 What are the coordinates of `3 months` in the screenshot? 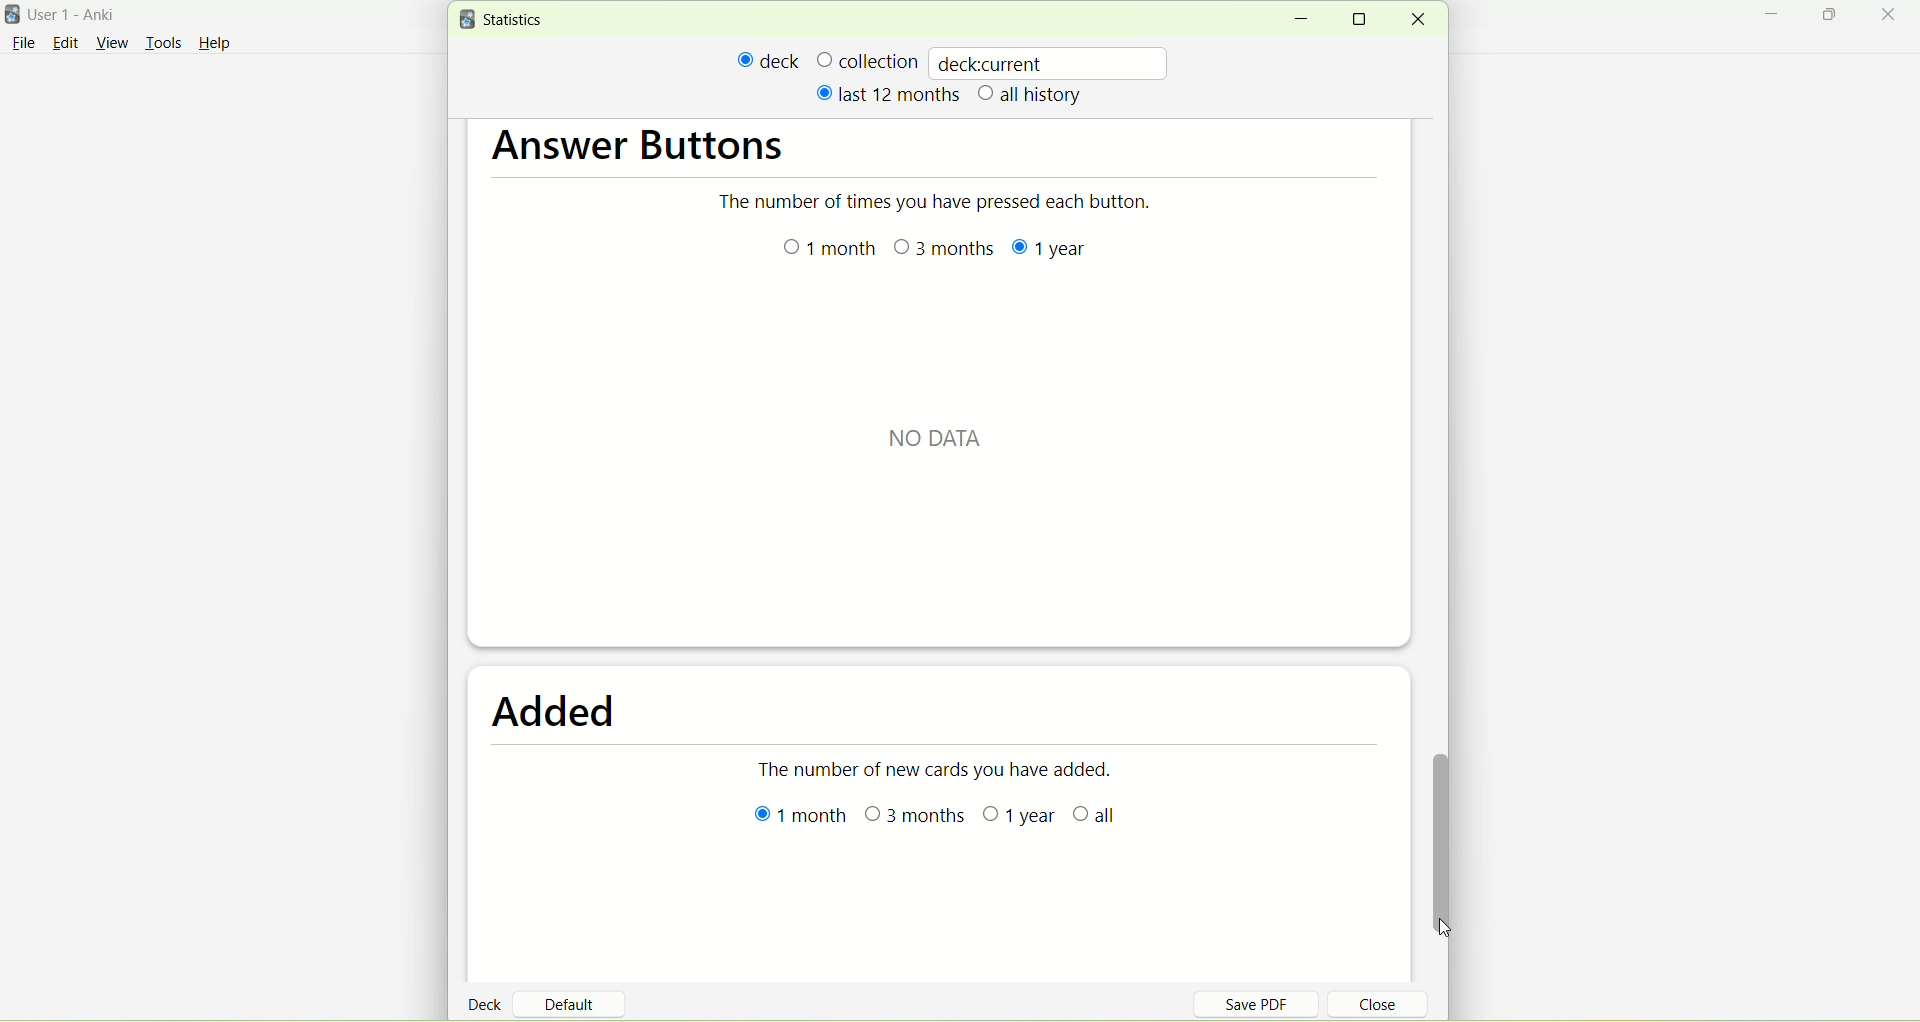 It's located at (916, 821).